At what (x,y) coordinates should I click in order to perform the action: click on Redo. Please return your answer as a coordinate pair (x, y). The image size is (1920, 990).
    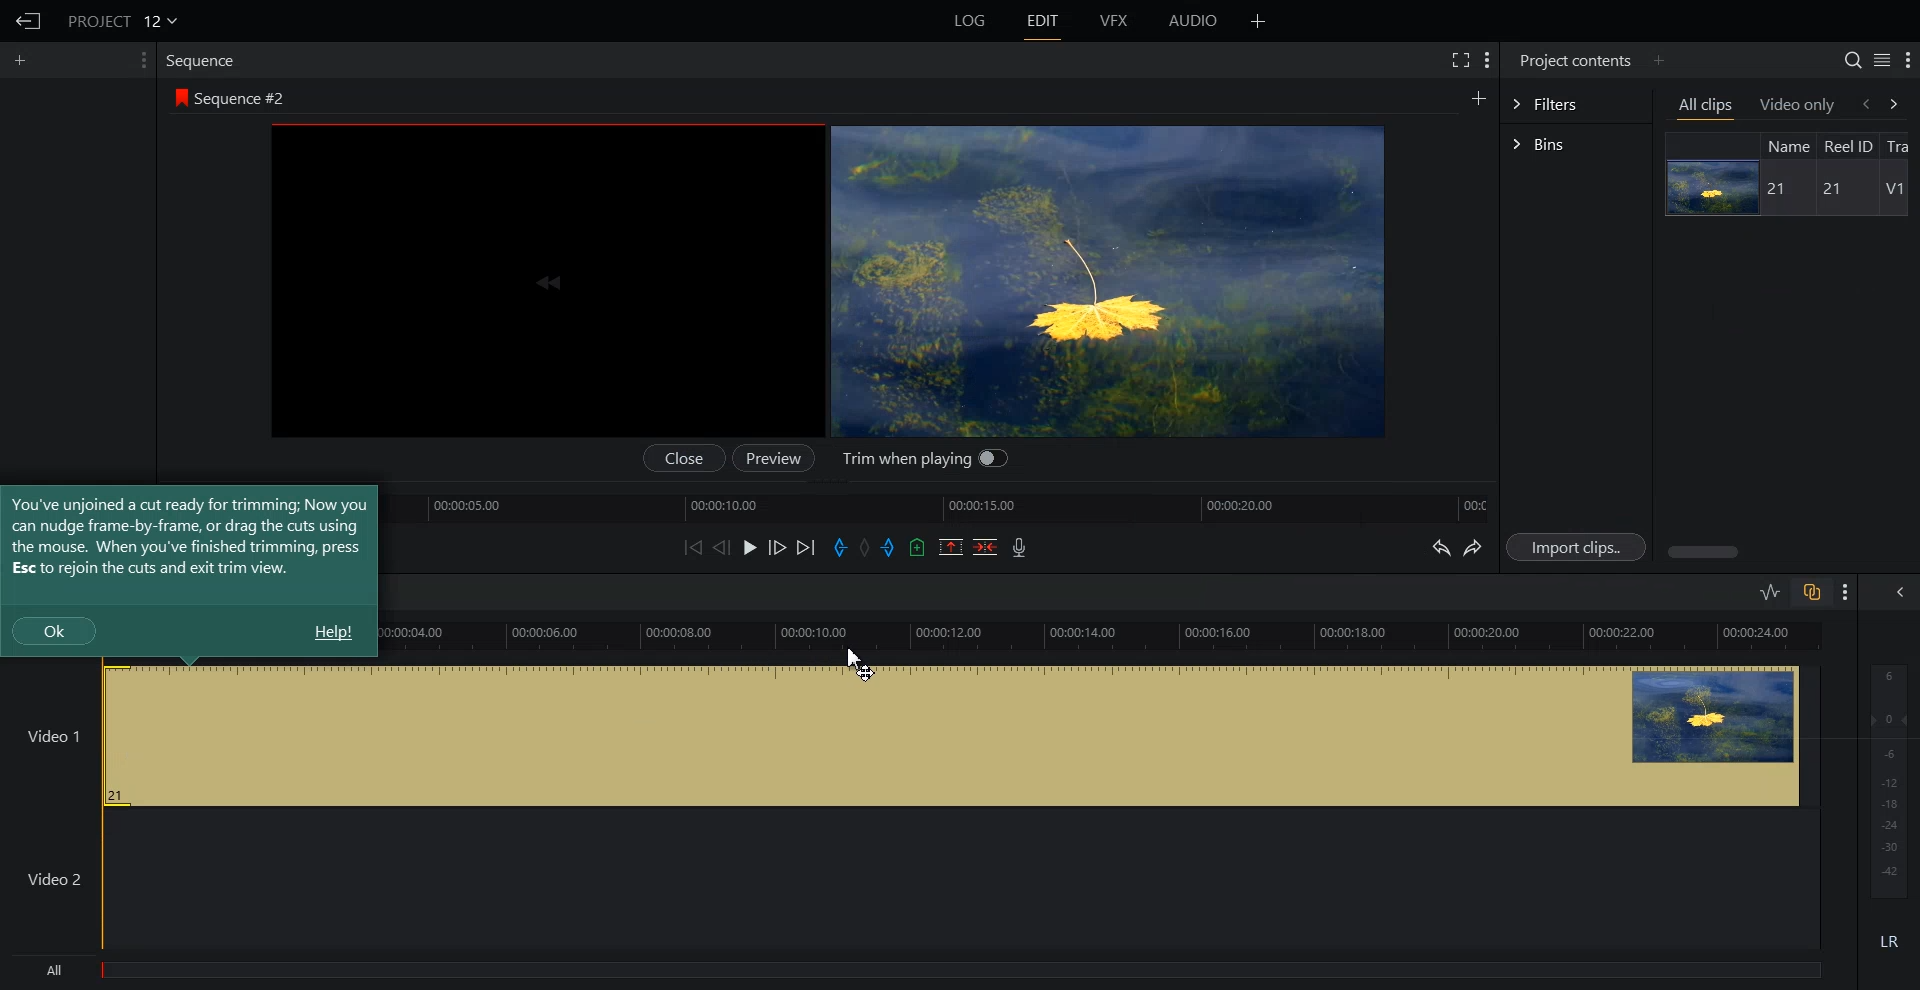
    Looking at the image, I should click on (1473, 547).